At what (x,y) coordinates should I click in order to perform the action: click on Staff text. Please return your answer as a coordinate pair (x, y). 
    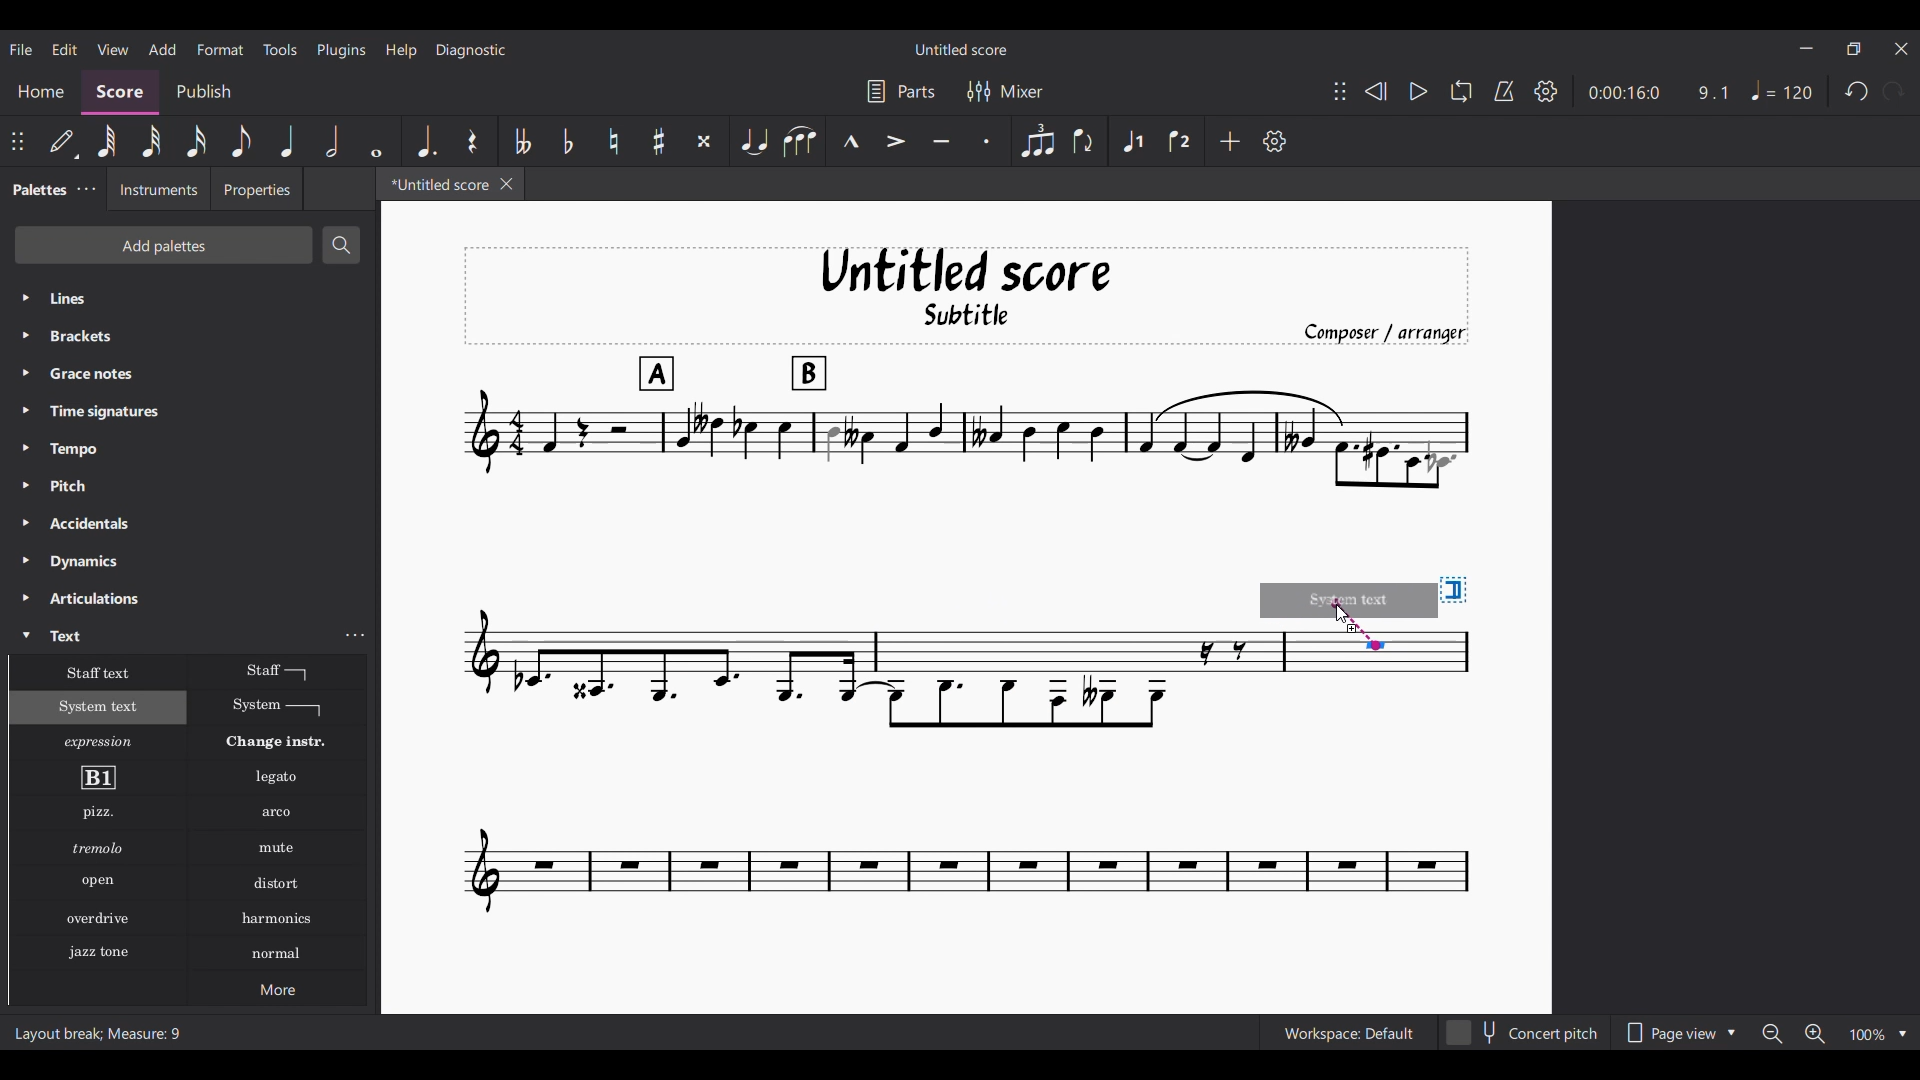
    Looking at the image, I should click on (99, 672).